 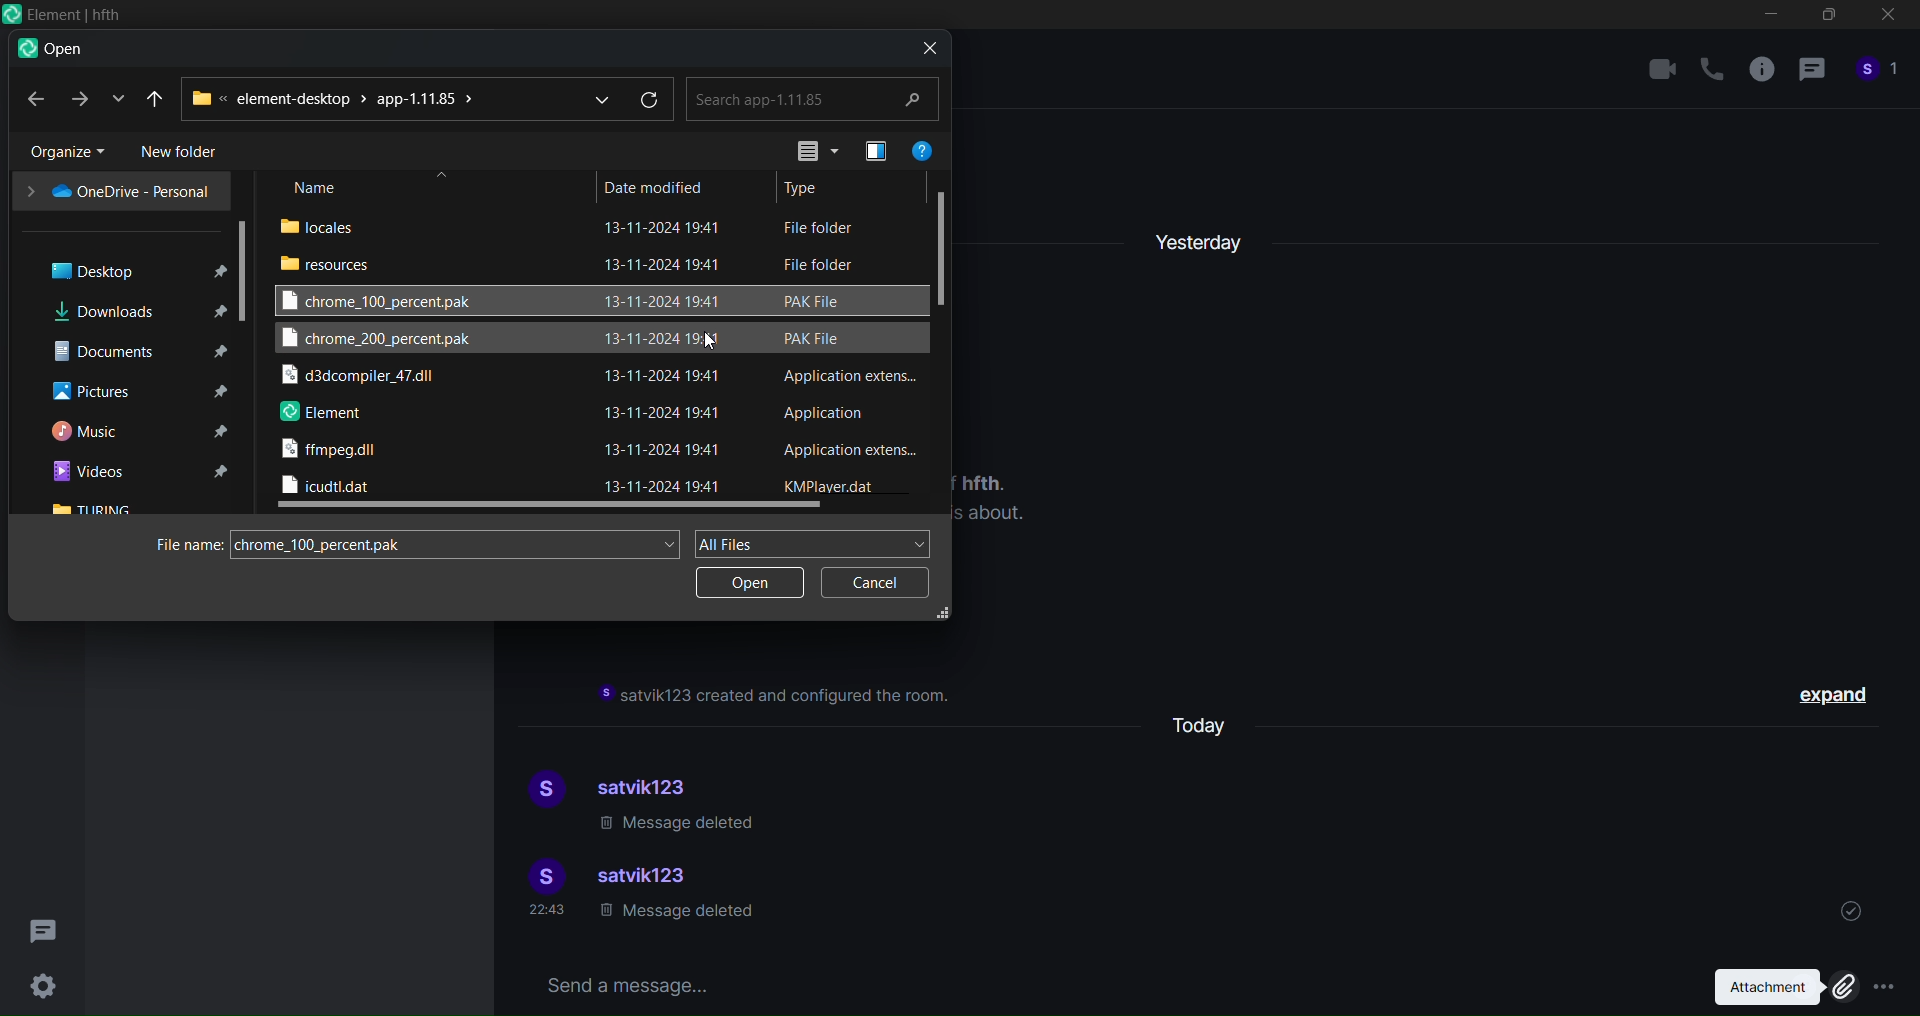 I want to click on recent, so click(x=157, y=97).